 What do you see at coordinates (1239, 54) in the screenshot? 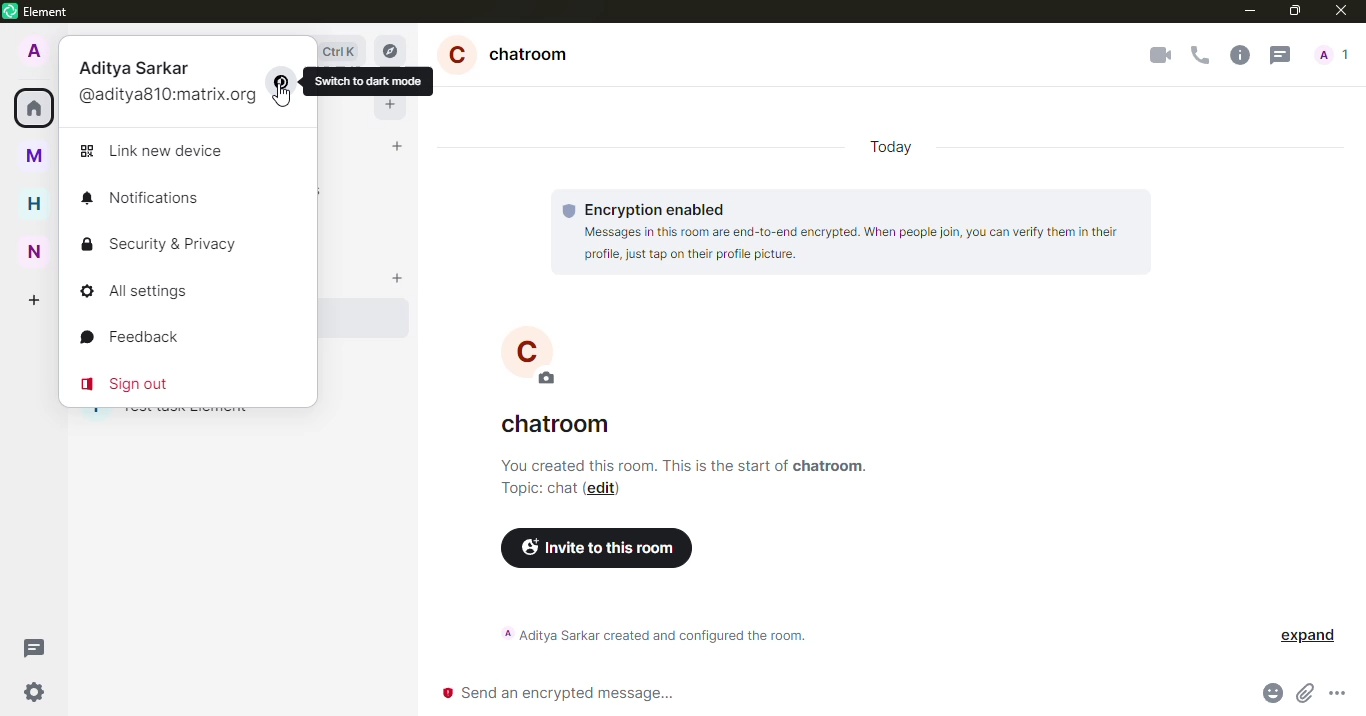
I see `info` at bounding box center [1239, 54].